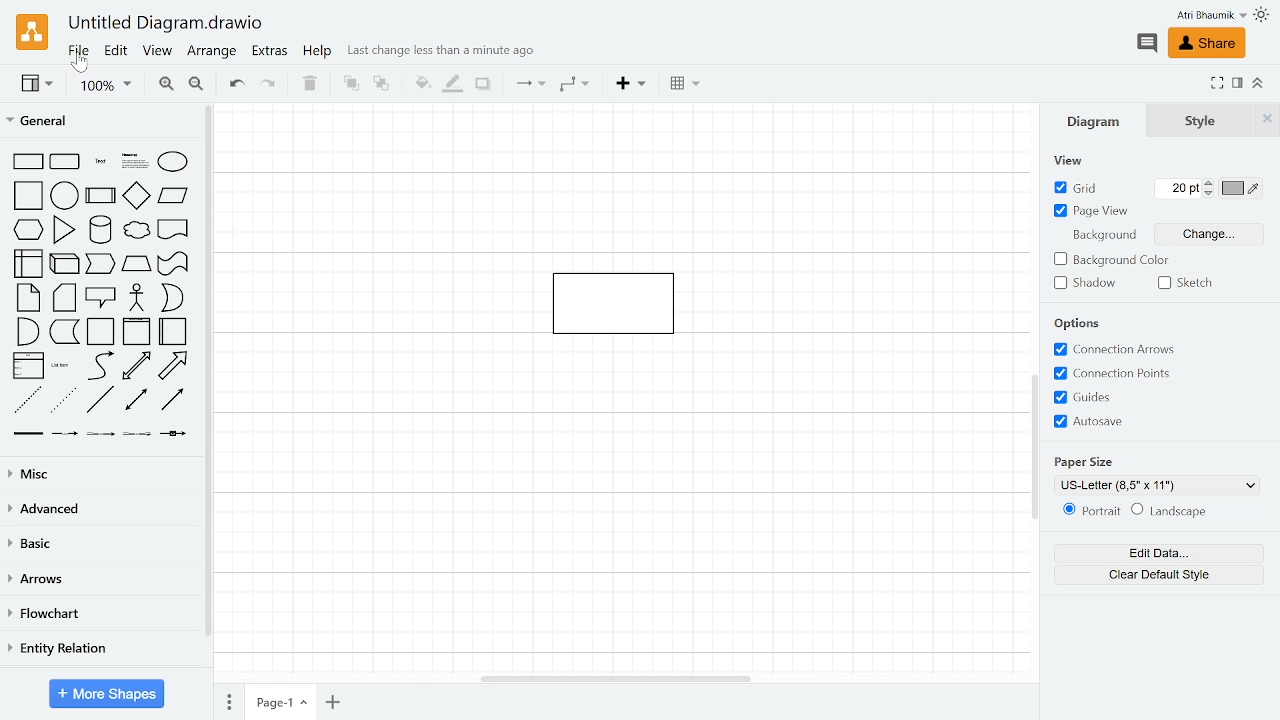  I want to click on Zoom in, so click(169, 85).